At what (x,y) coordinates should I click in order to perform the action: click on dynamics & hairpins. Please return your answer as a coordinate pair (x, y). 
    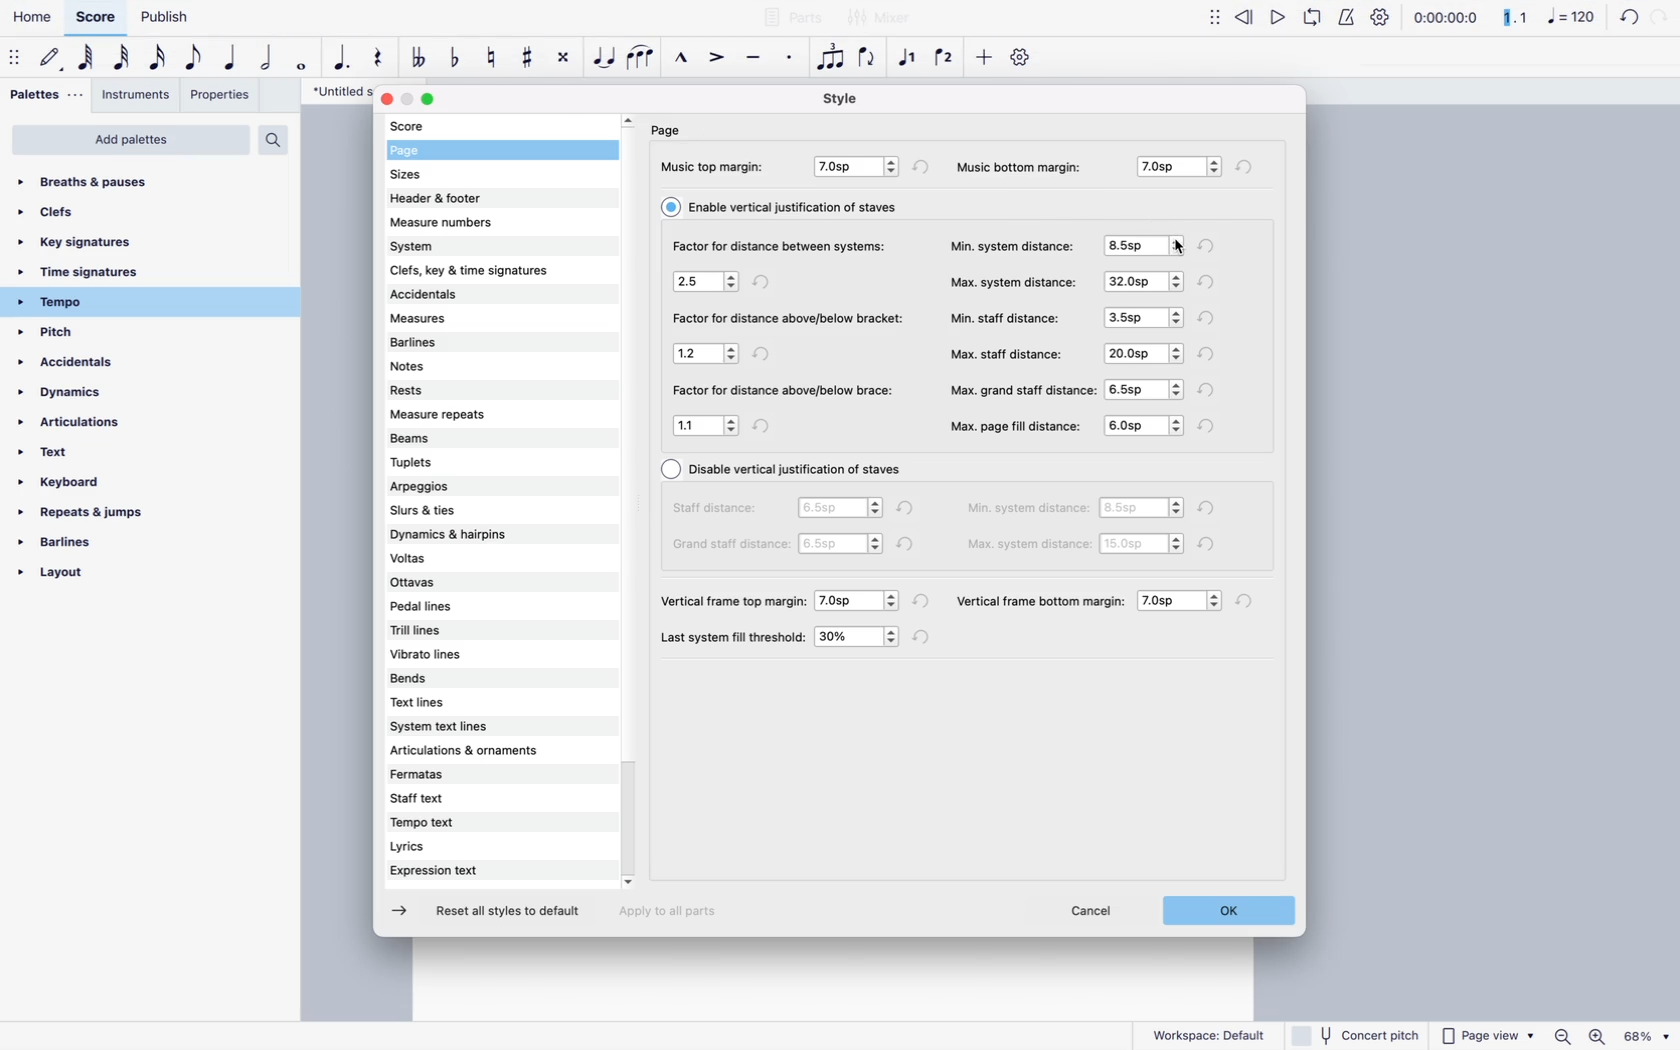
    Looking at the image, I should click on (473, 534).